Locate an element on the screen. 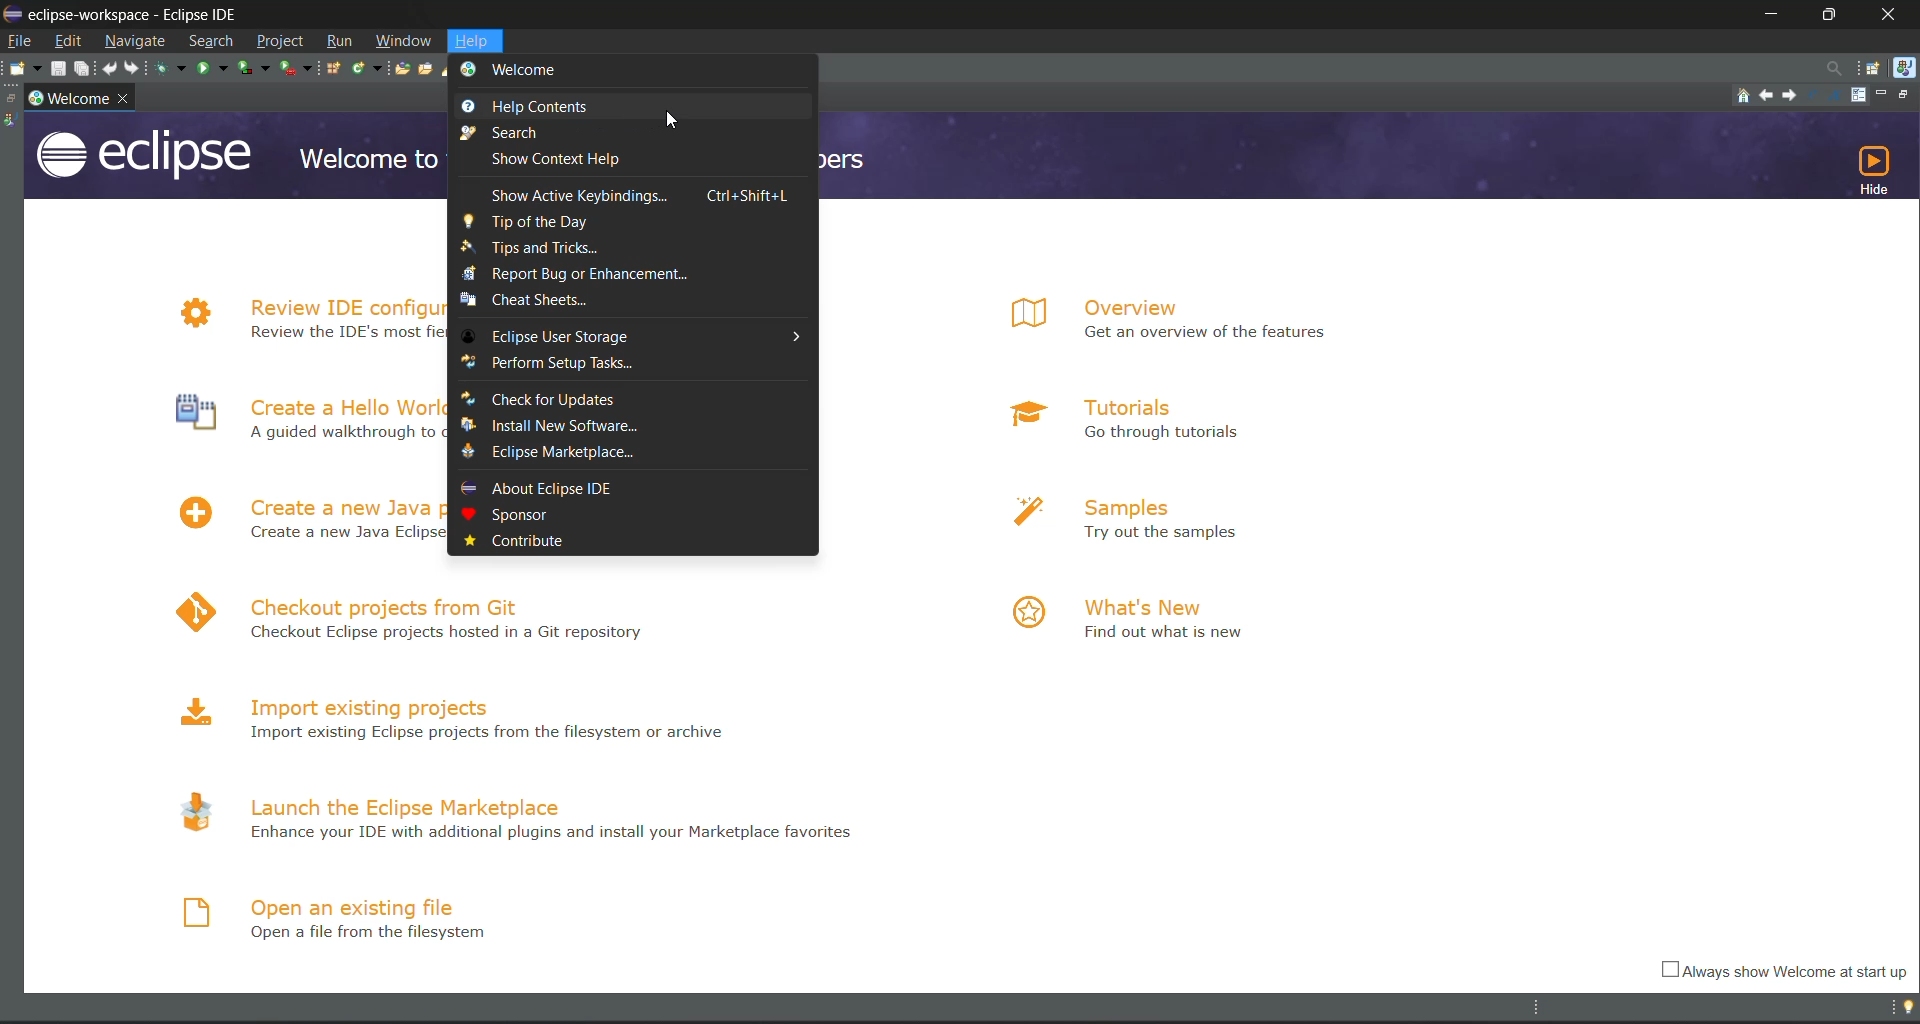 Image resolution: width=1920 pixels, height=1024 pixels. samples is located at coordinates (1123, 505).